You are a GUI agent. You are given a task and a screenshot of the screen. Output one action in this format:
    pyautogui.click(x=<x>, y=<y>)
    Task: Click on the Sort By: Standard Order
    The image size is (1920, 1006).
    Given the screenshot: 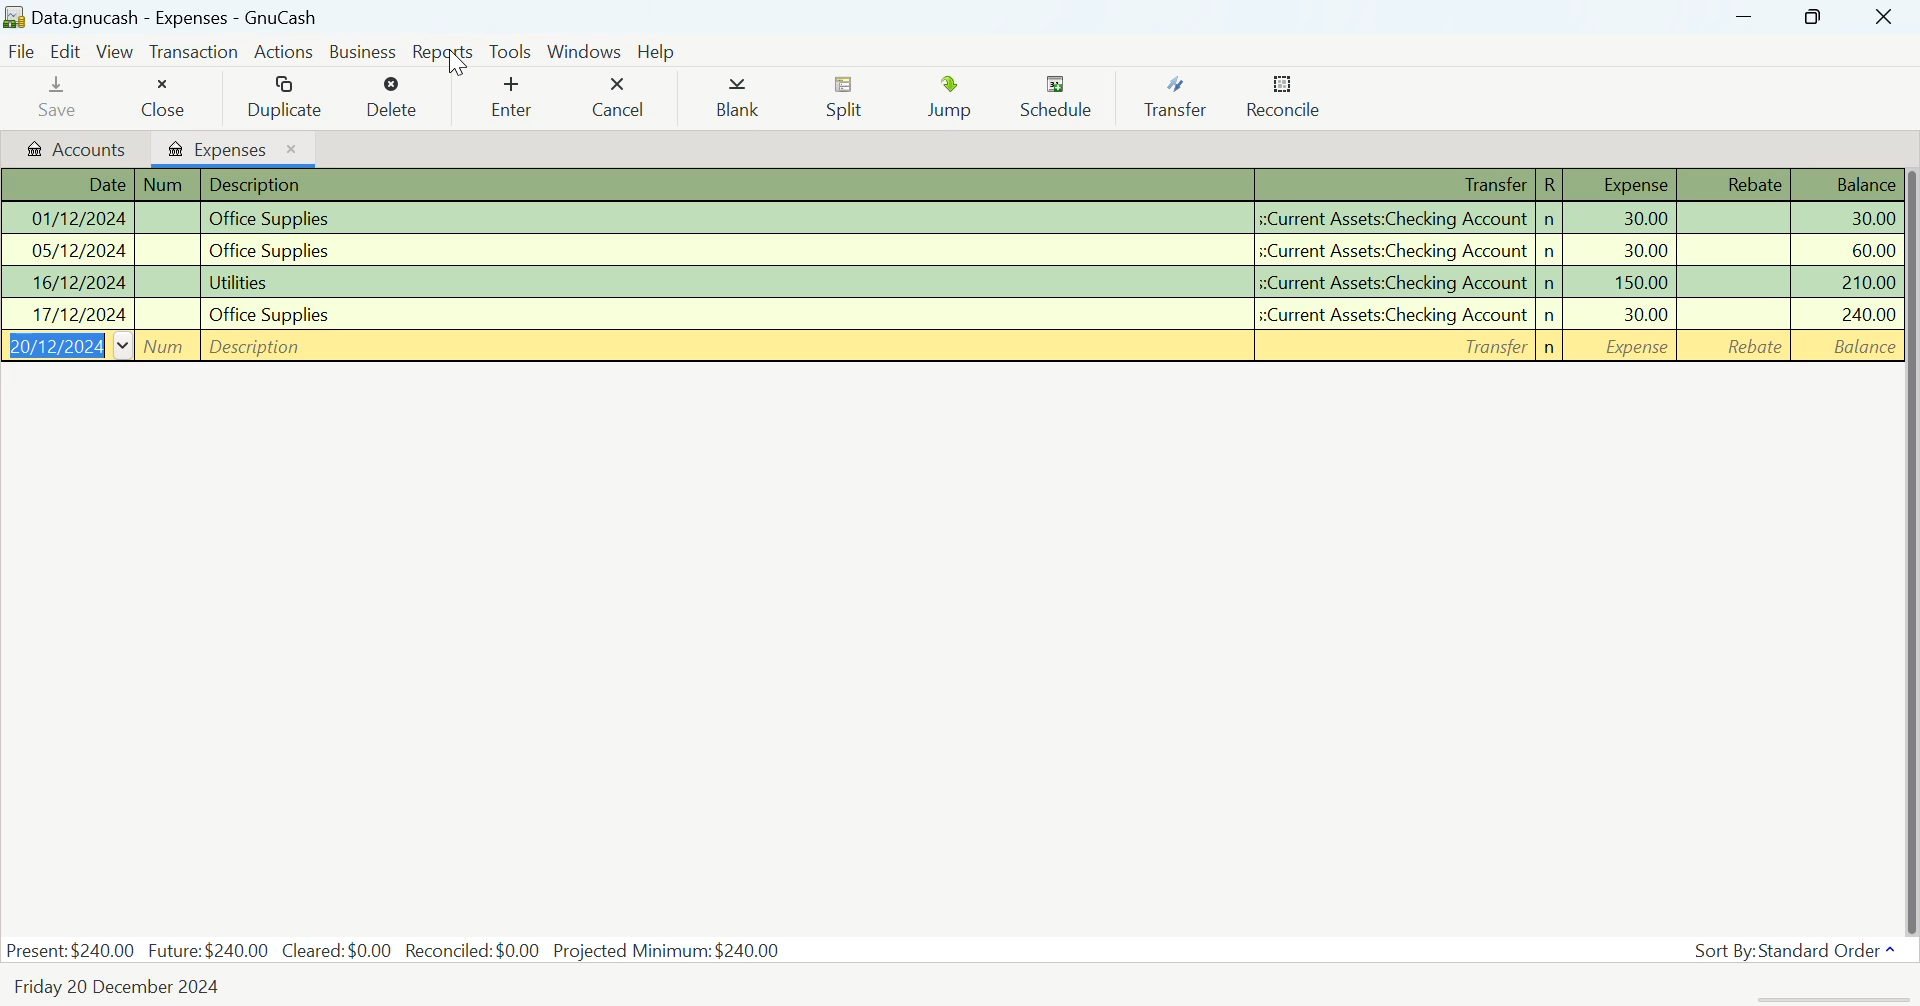 What is the action you would take?
    pyautogui.click(x=1784, y=951)
    